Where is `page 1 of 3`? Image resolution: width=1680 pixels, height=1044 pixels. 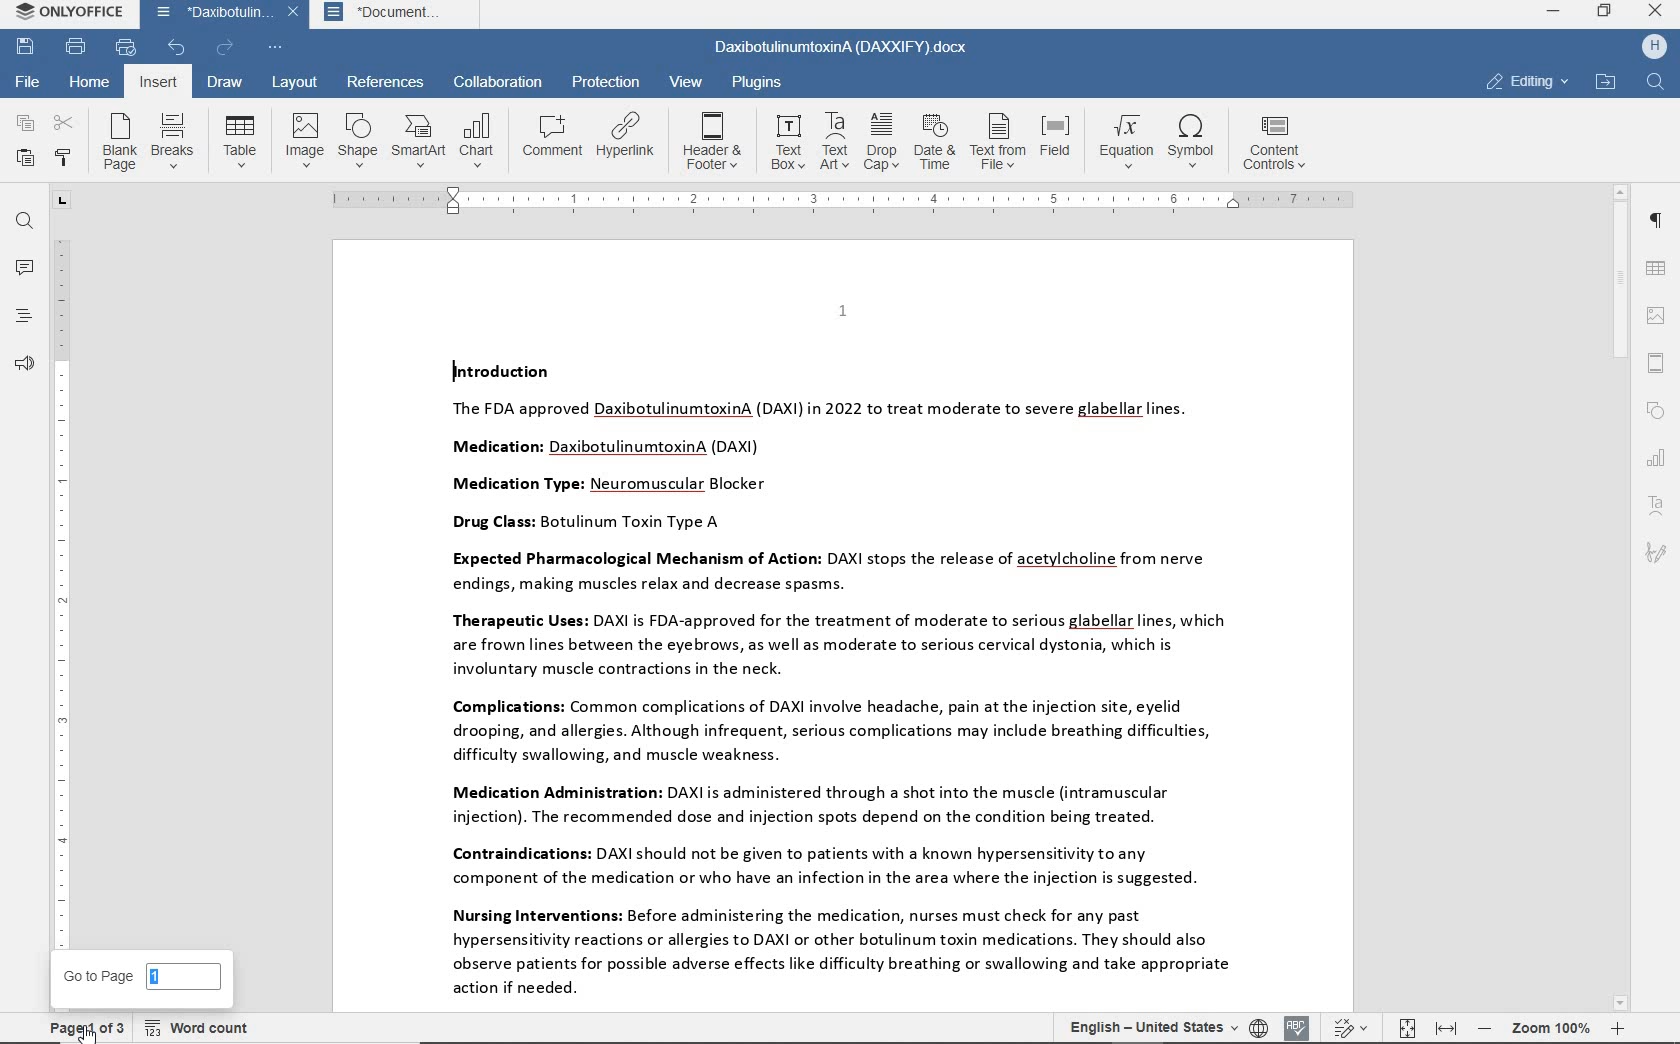 page 1 of 3 is located at coordinates (82, 1028).